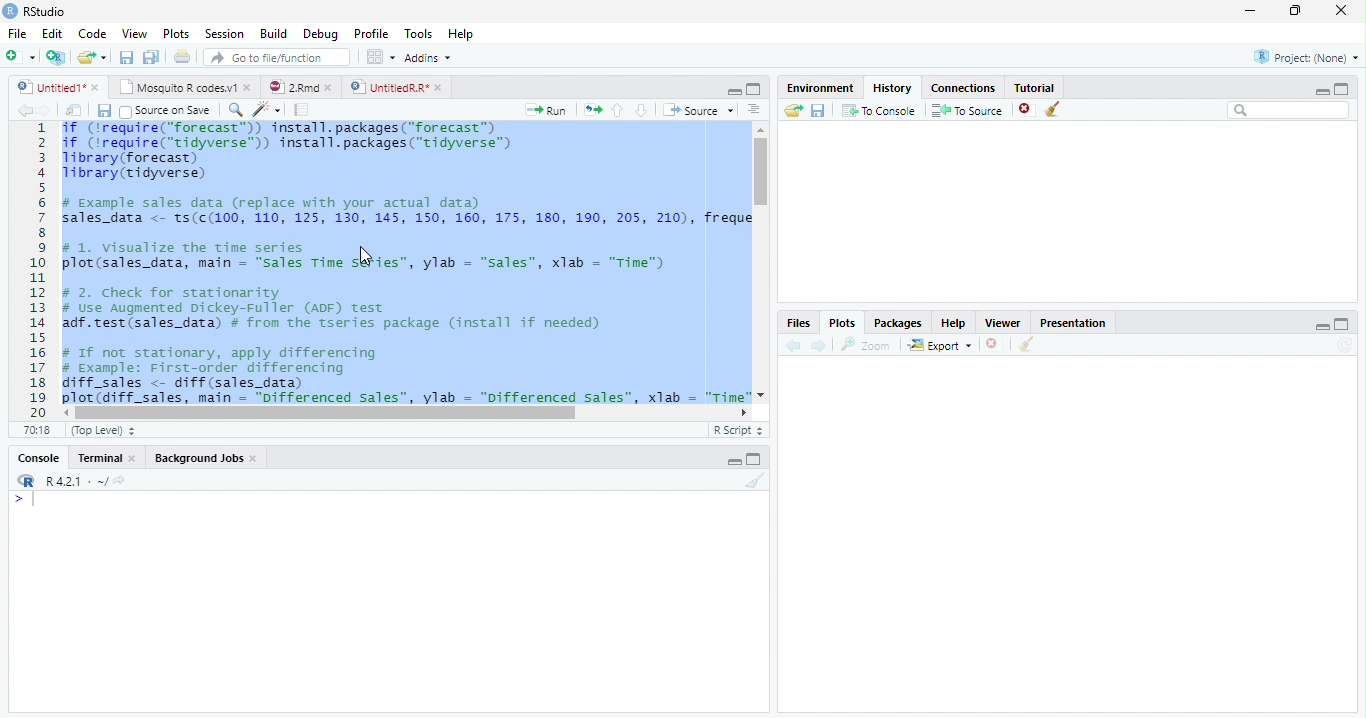  I want to click on Go to file/function, so click(277, 57).